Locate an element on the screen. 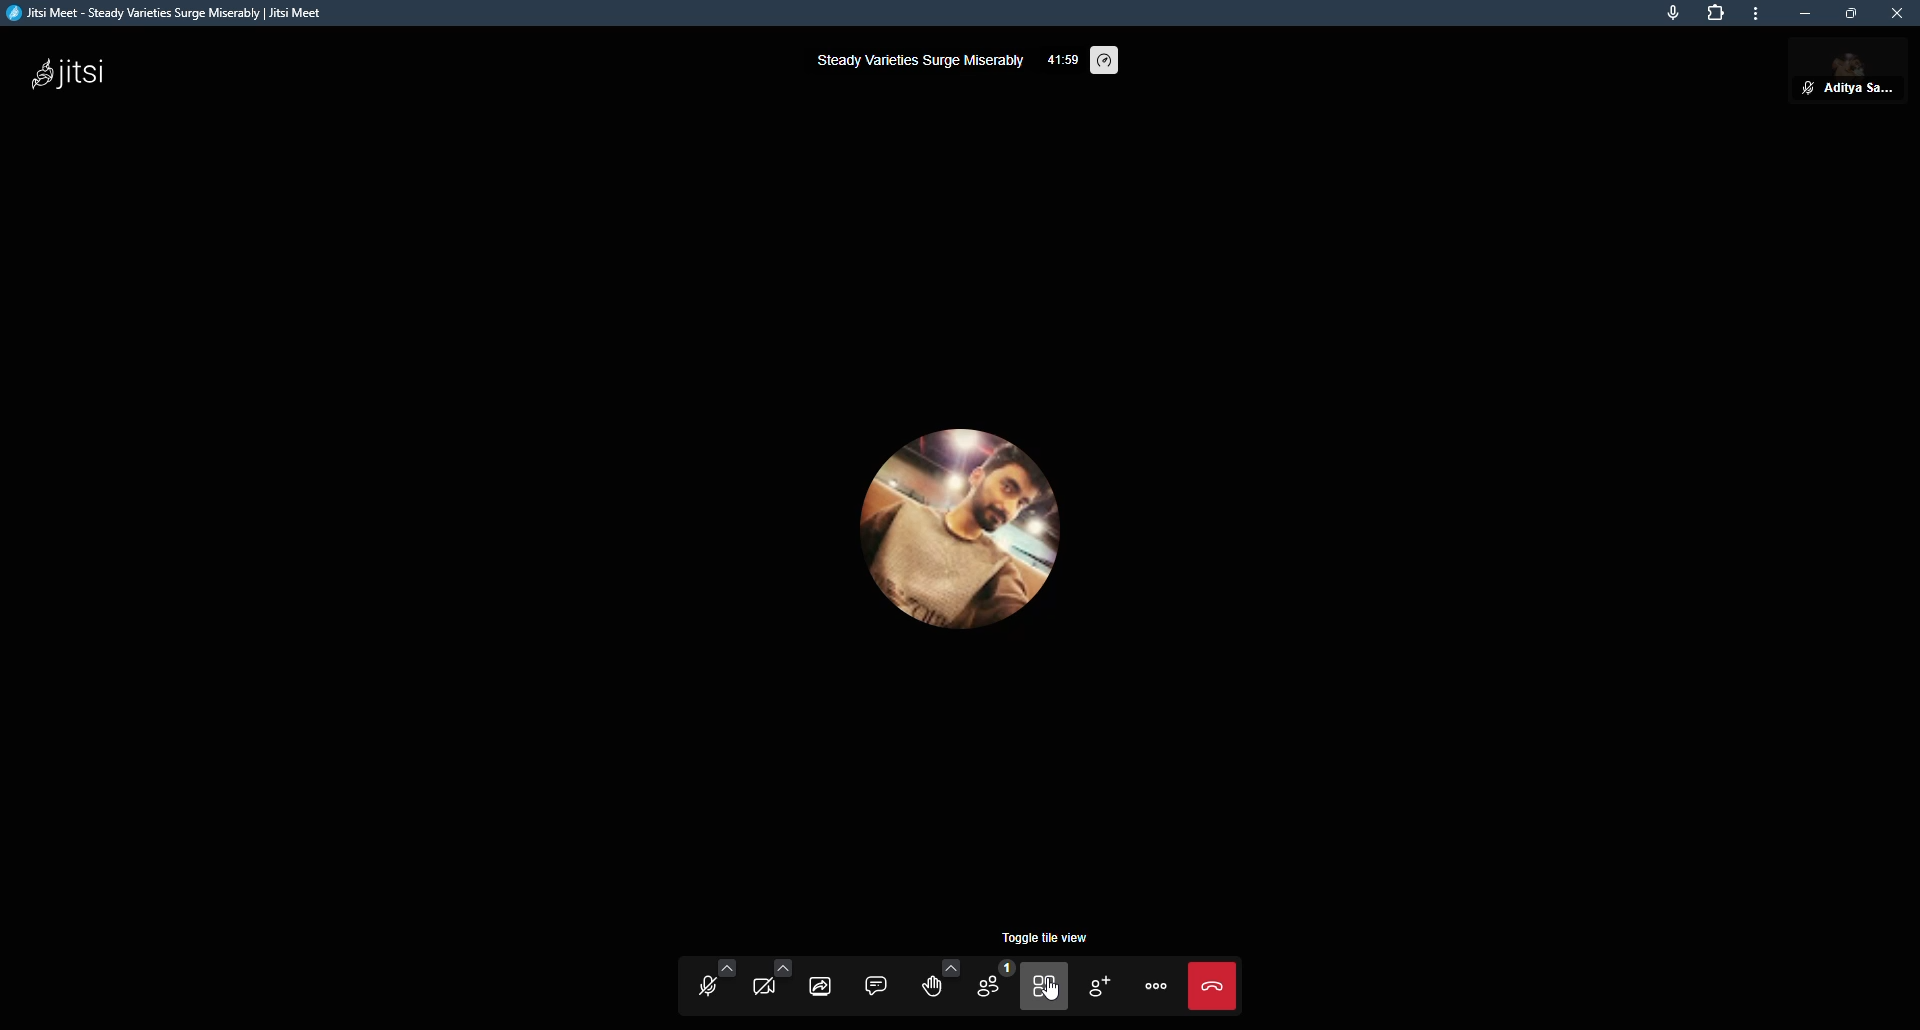 Image resolution: width=1920 pixels, height=1030 pixels. jitsi meet is located at coordinates (169, 15).